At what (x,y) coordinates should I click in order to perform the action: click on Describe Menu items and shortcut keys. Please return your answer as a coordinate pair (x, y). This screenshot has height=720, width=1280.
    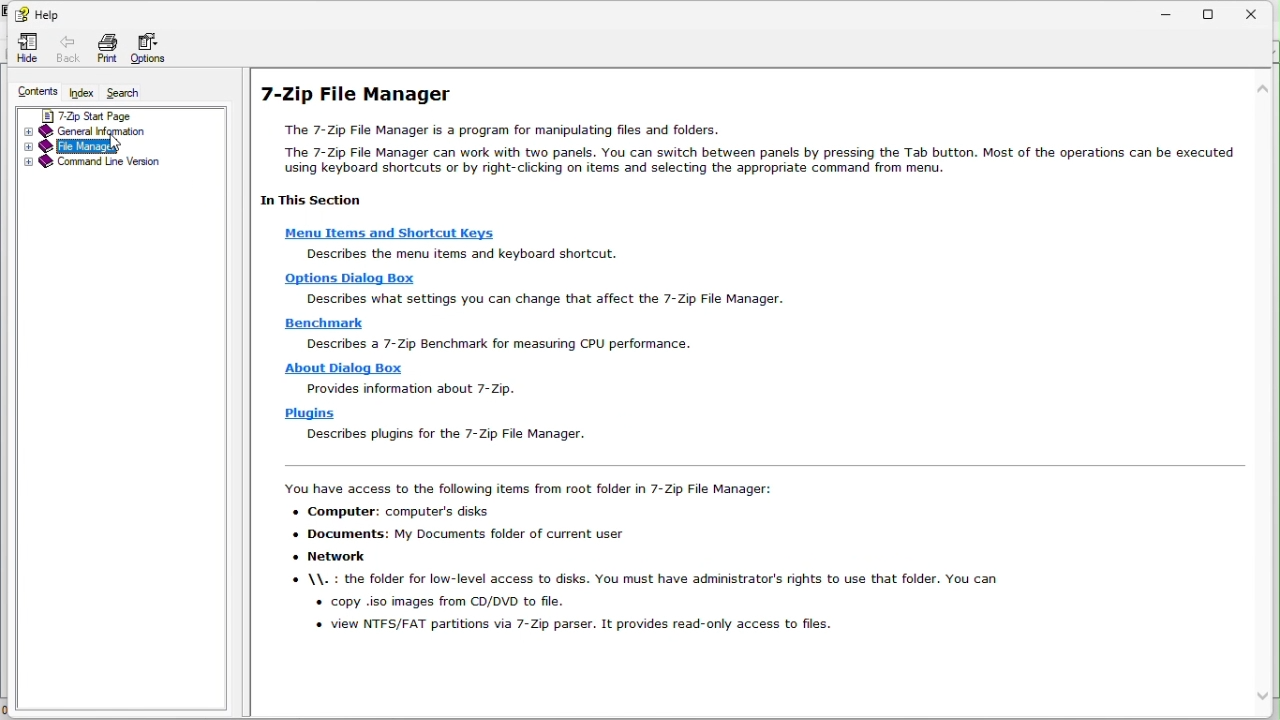
    Looking at the image, I should click on (467, 253).